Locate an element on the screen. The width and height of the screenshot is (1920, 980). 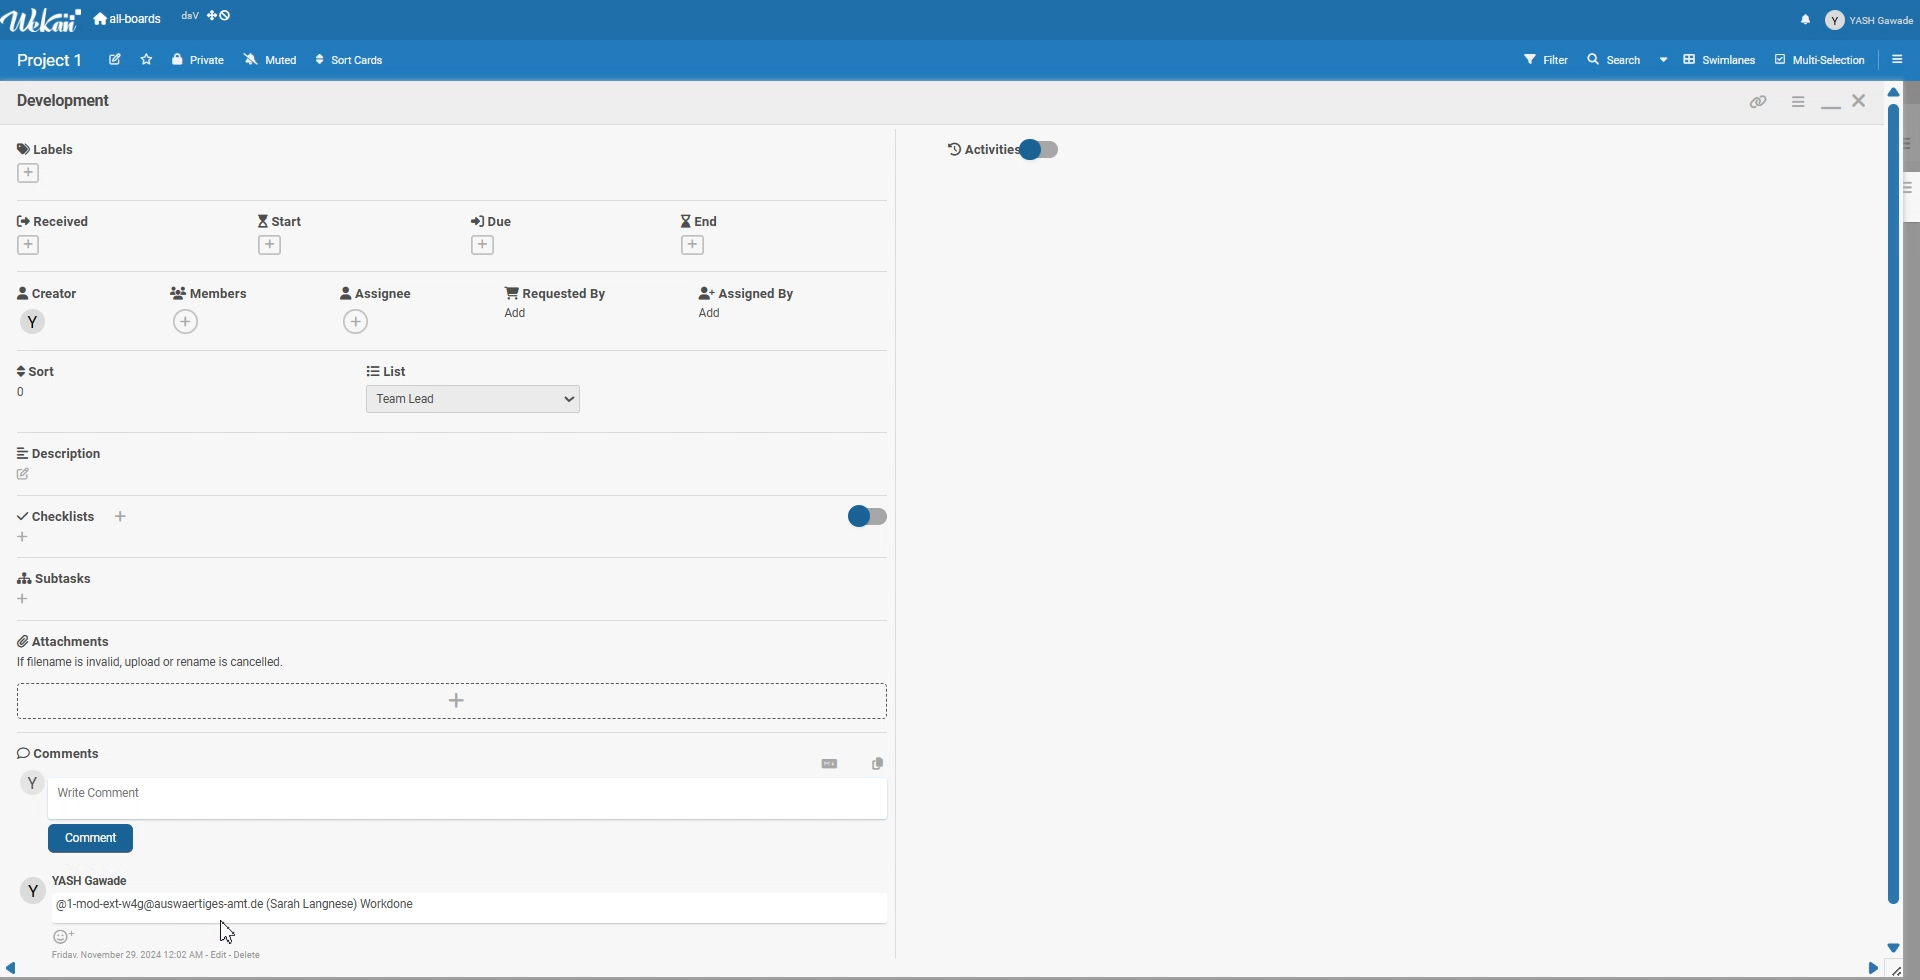
add is located at coordinates (479, 245).